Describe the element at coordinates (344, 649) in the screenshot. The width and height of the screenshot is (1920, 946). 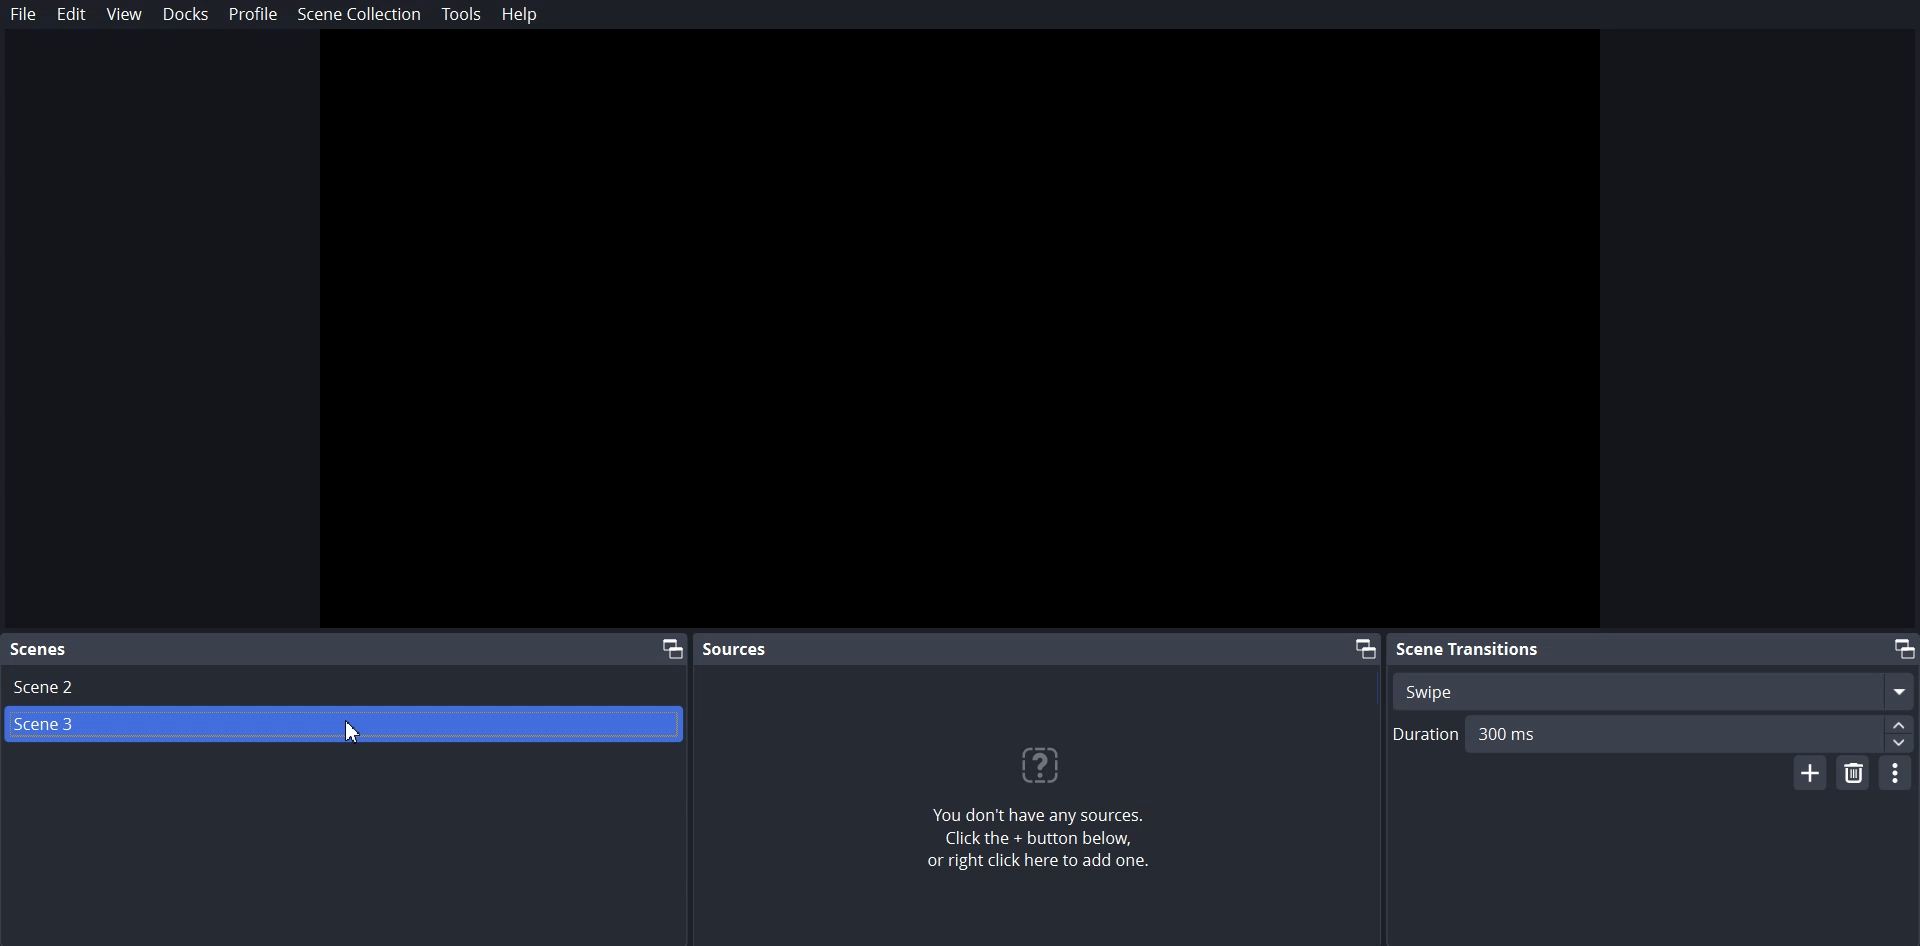
I see `Scene` at that location.